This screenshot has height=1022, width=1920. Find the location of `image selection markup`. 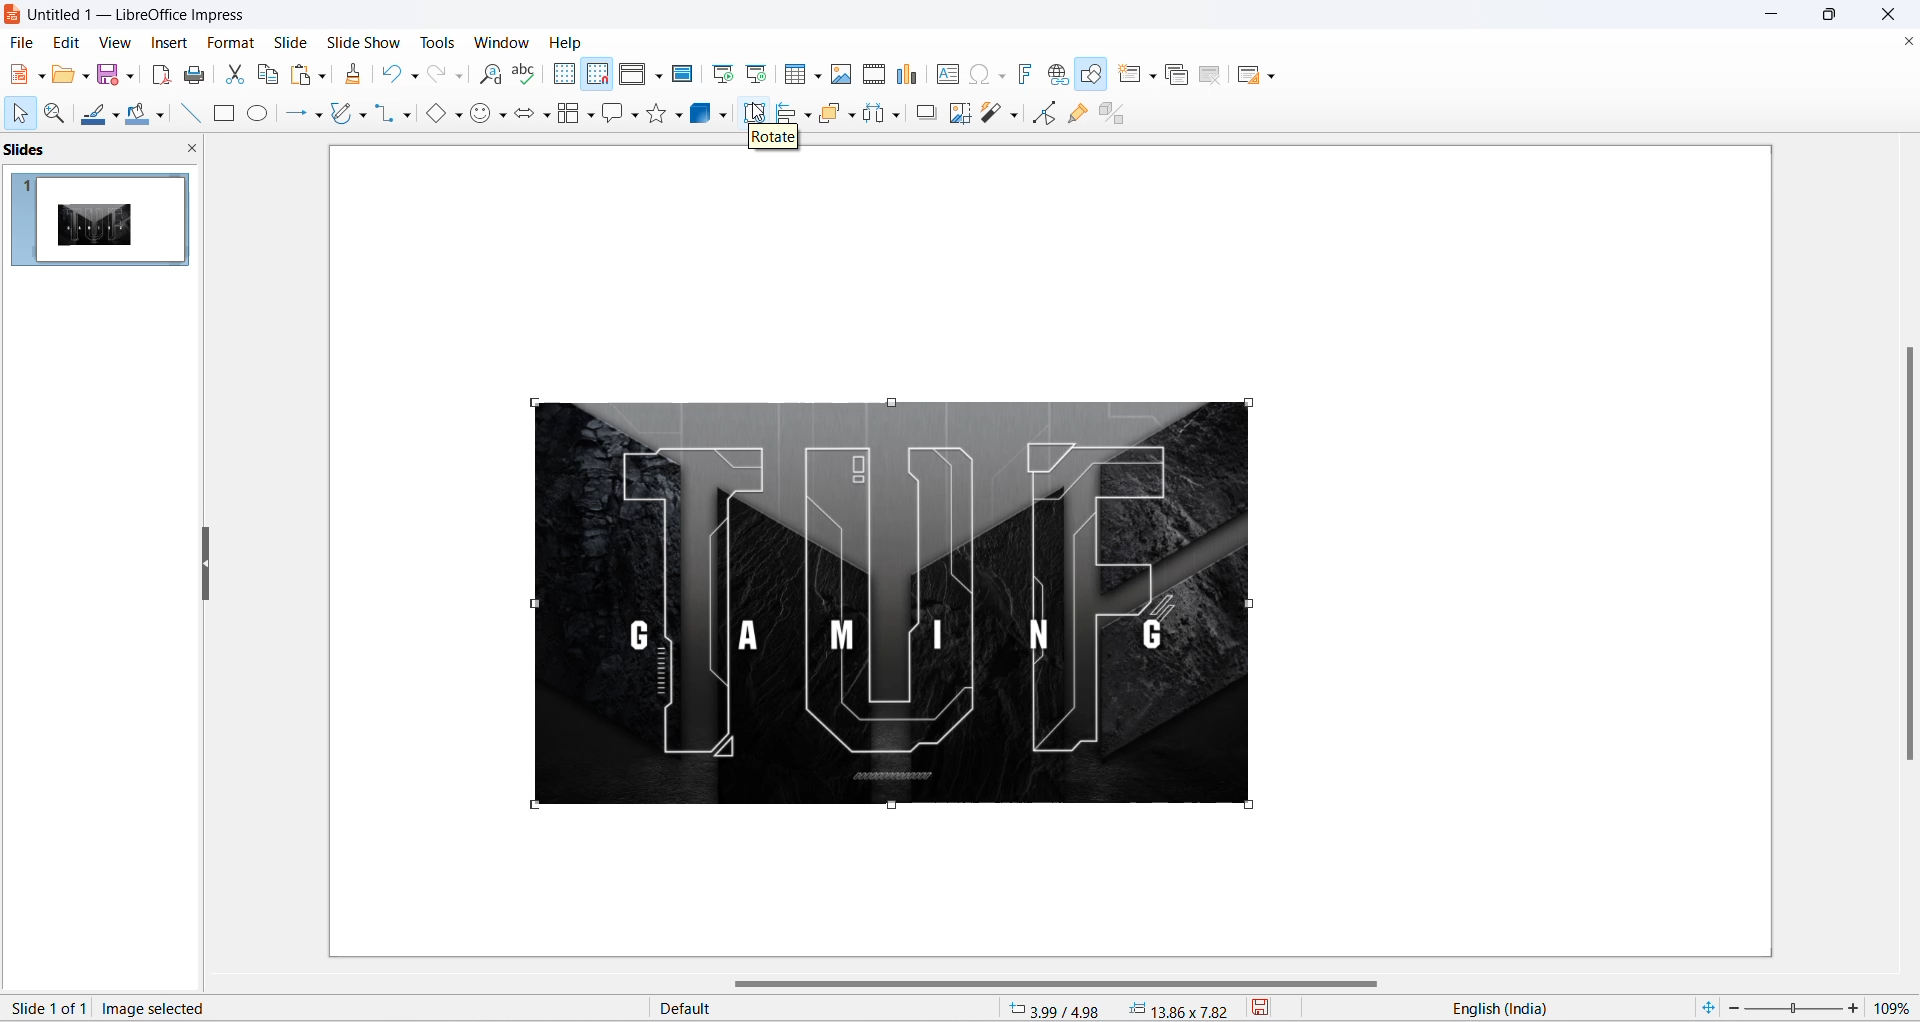

image selection markup is located at coordinates (896, 809).